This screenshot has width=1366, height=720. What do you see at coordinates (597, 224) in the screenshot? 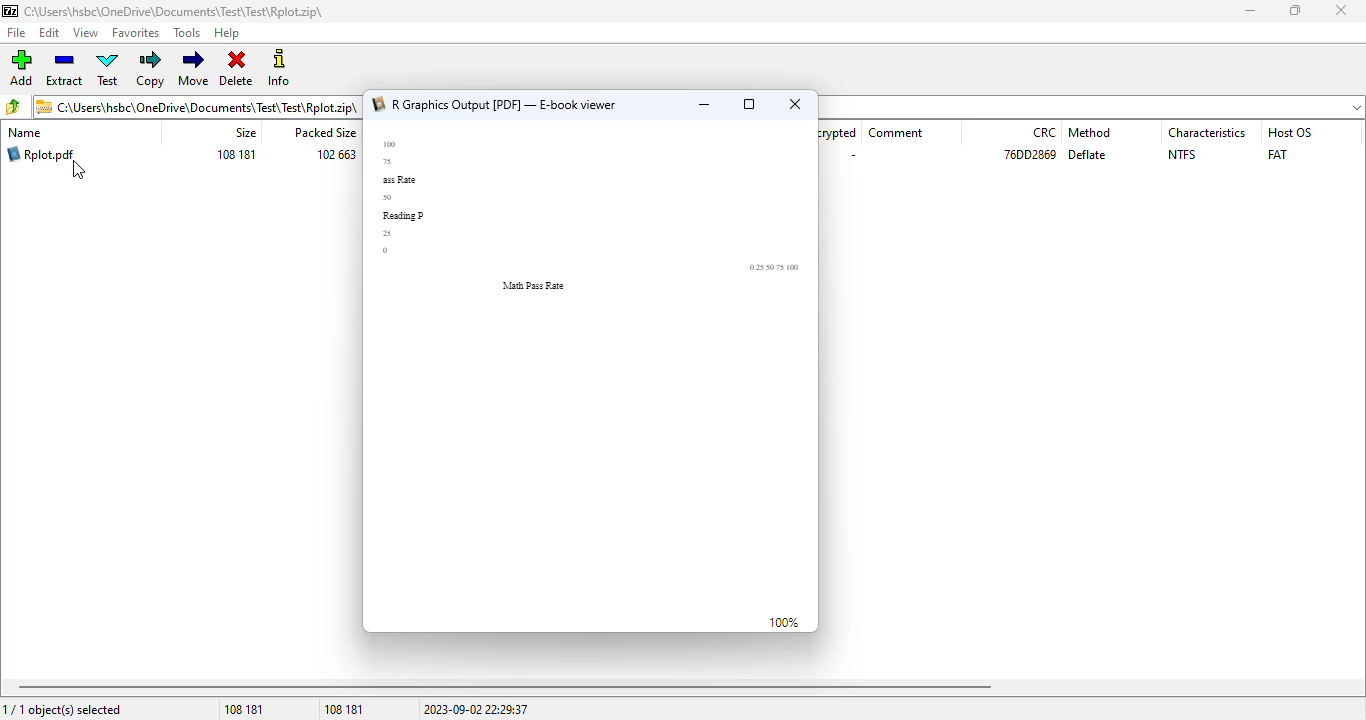
I see `ass Rate Reading P Math Pass Rate` at bounding box center [597, 224].